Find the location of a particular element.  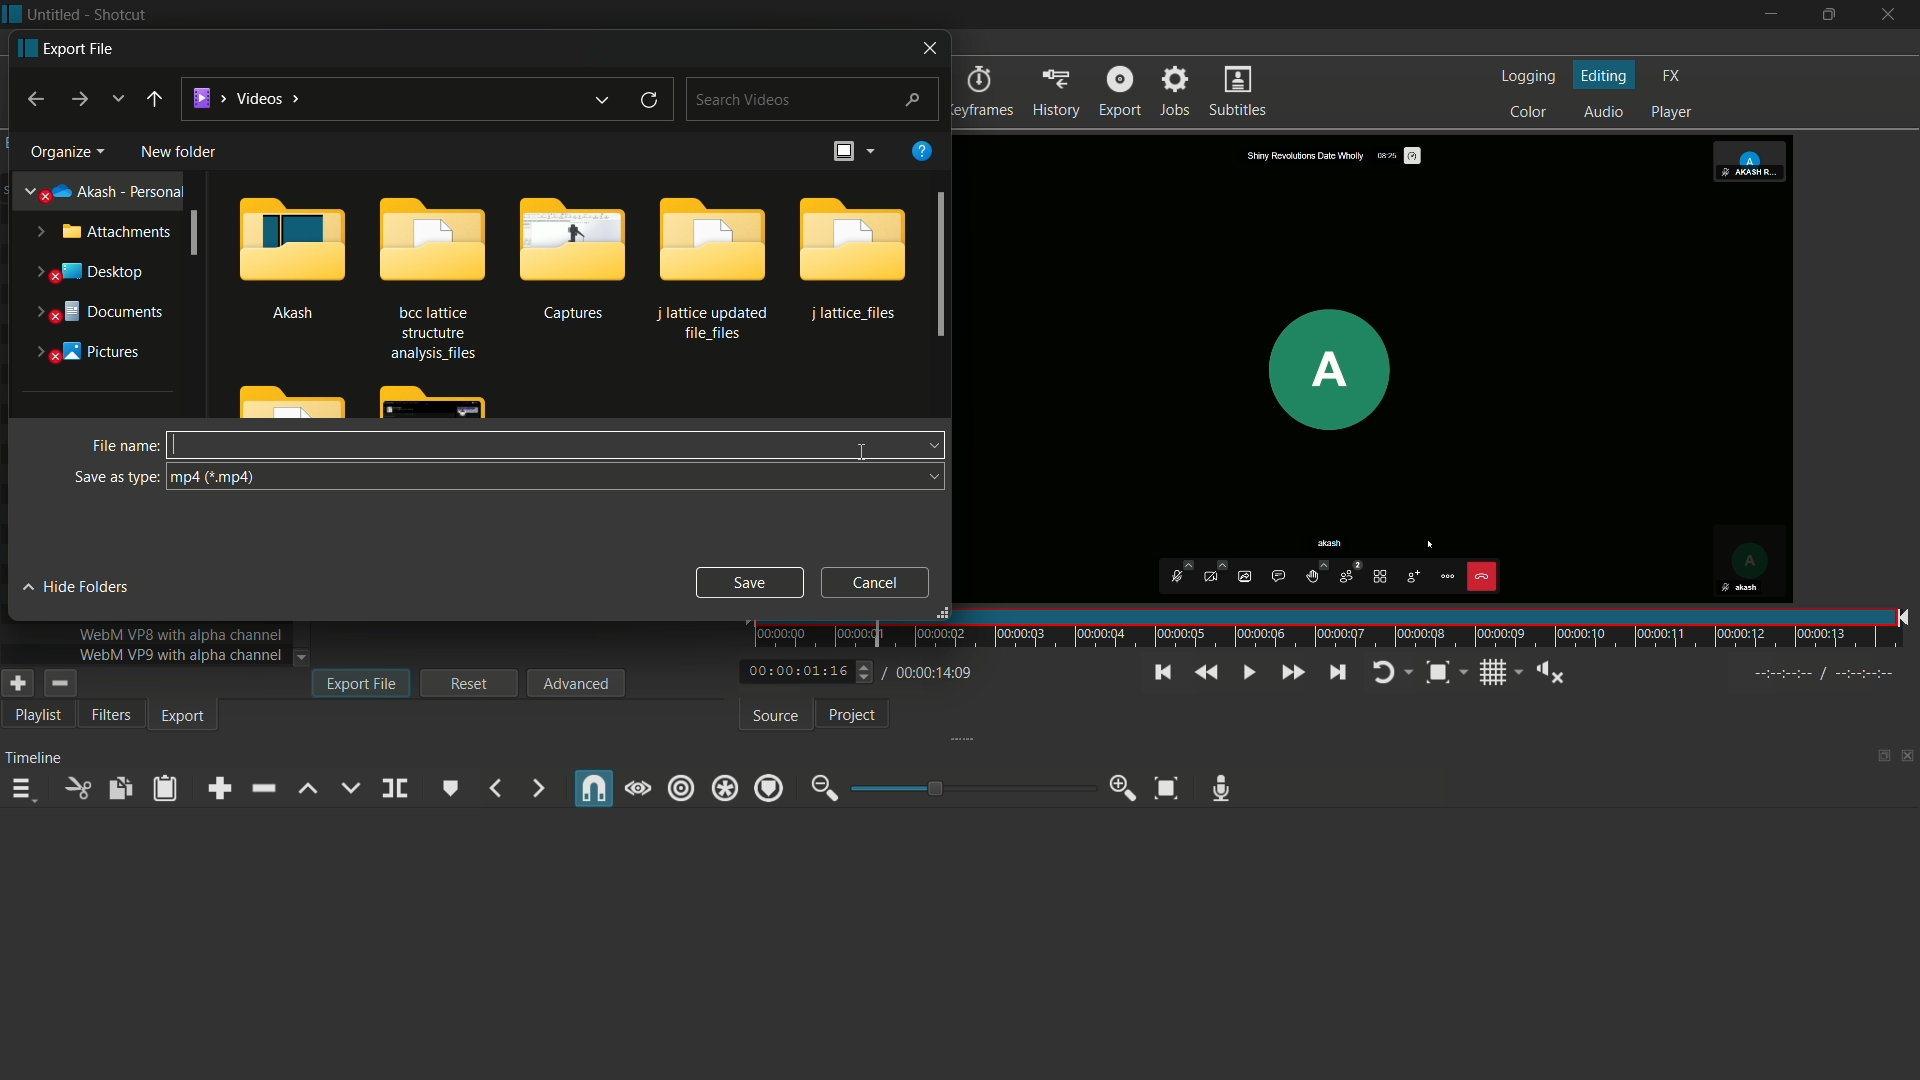

save as type is located at coordinates (116, 477).